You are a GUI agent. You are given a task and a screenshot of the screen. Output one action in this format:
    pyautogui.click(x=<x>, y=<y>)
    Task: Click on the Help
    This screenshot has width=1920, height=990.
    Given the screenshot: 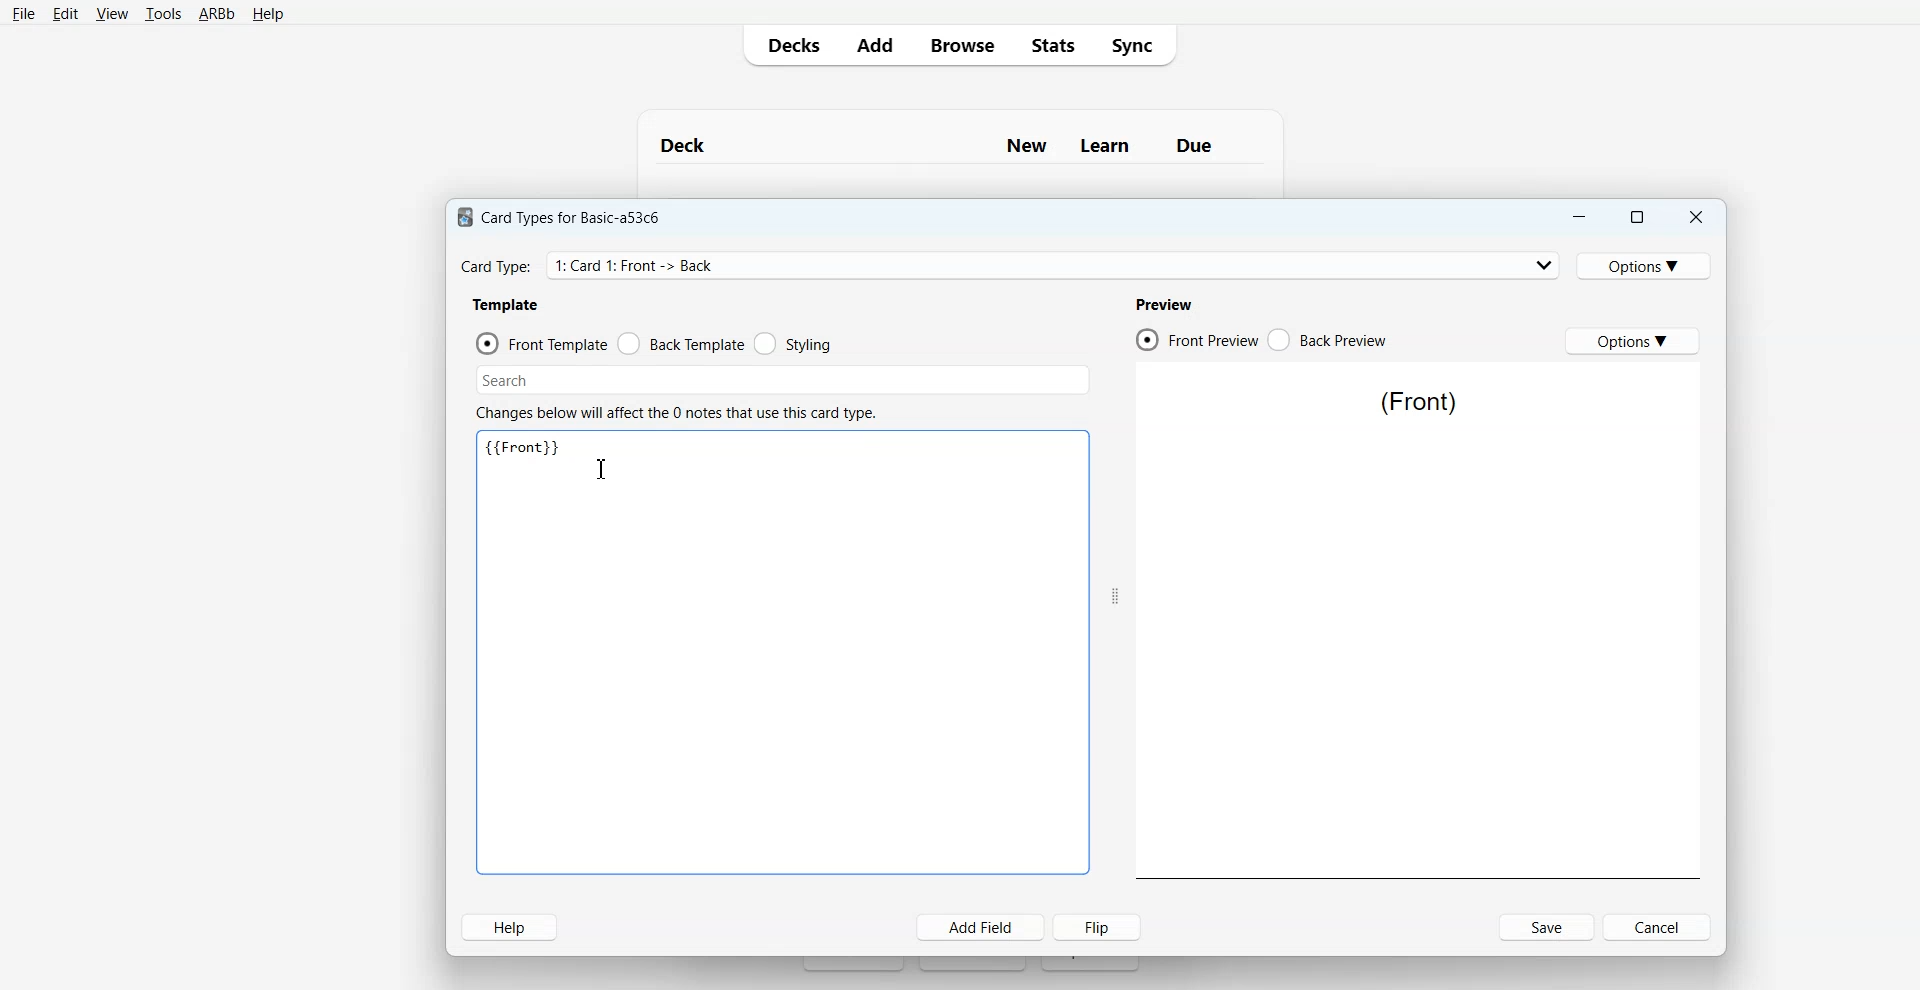 What is the action you would take?
    pyautogui.click(x=268, y=15)
    